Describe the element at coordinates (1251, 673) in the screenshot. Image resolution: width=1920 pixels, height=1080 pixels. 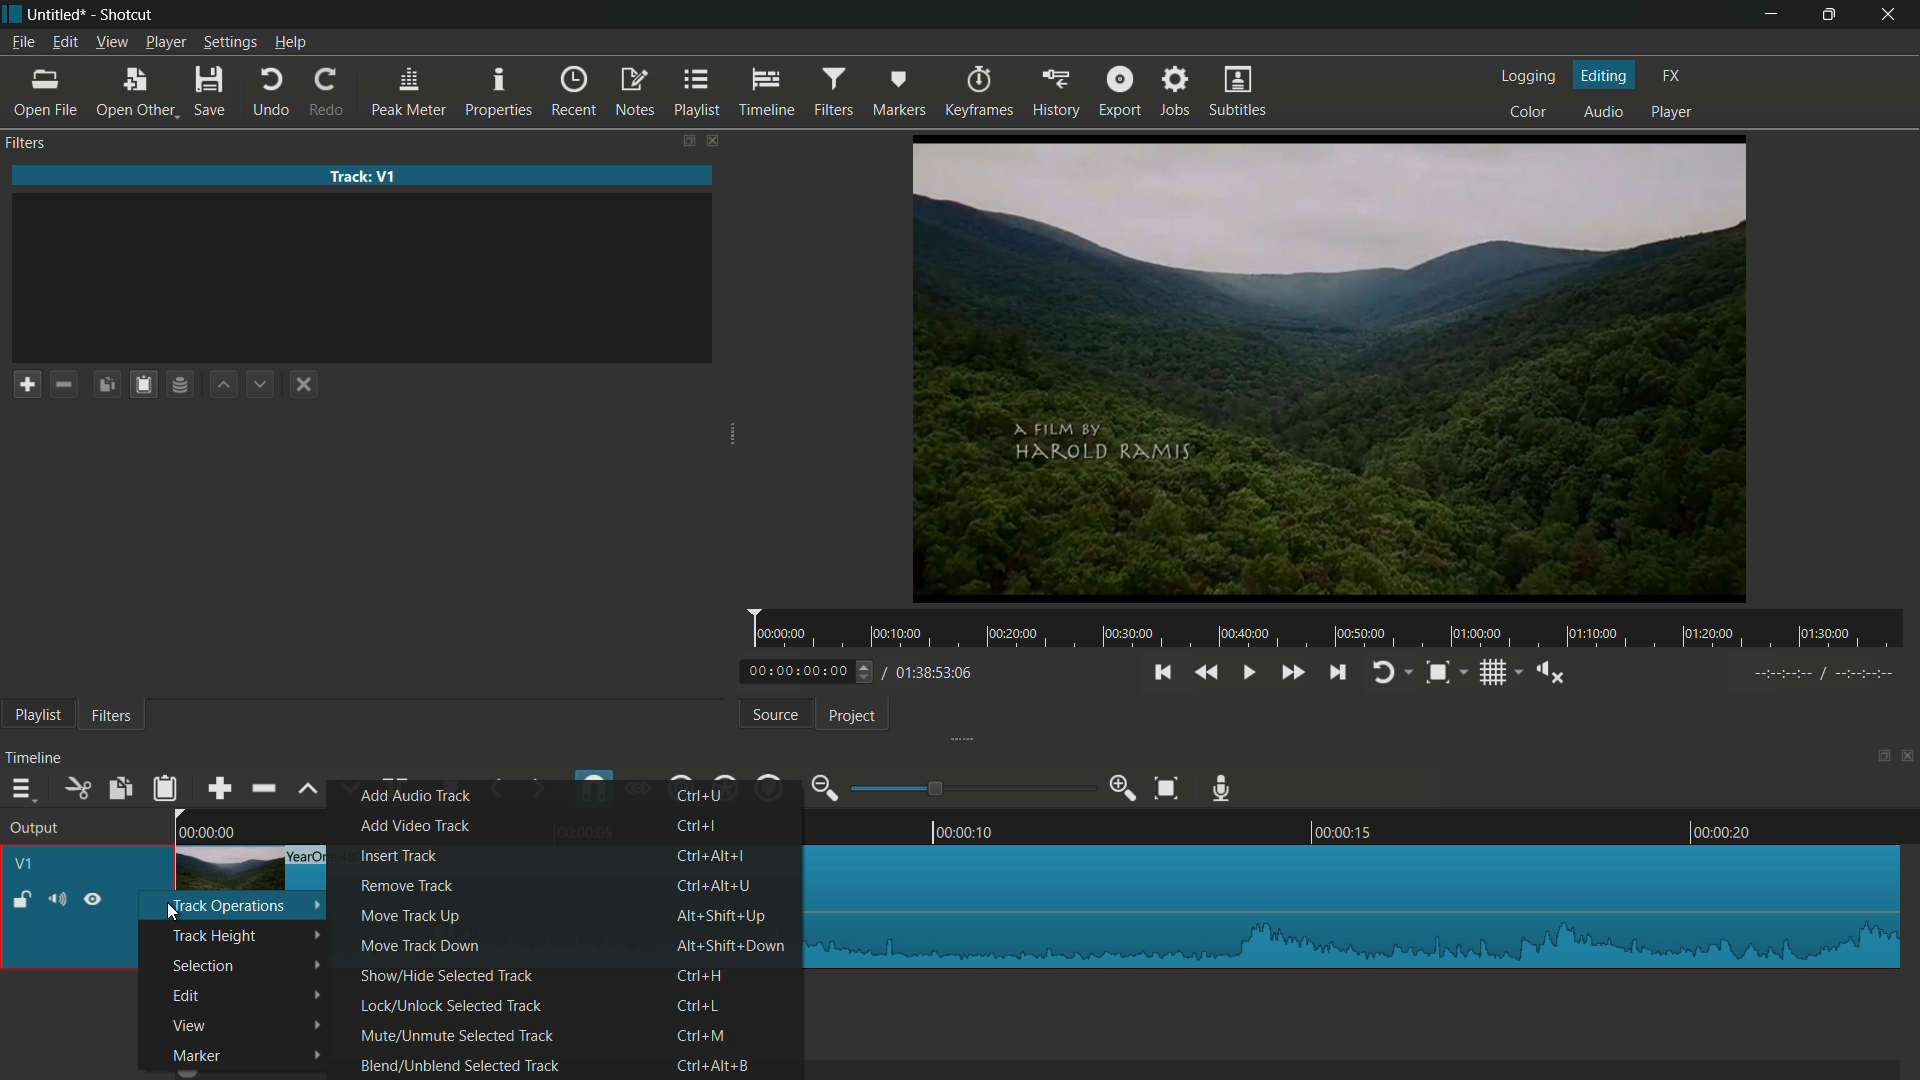
I see `toggle play or pause` at that location.